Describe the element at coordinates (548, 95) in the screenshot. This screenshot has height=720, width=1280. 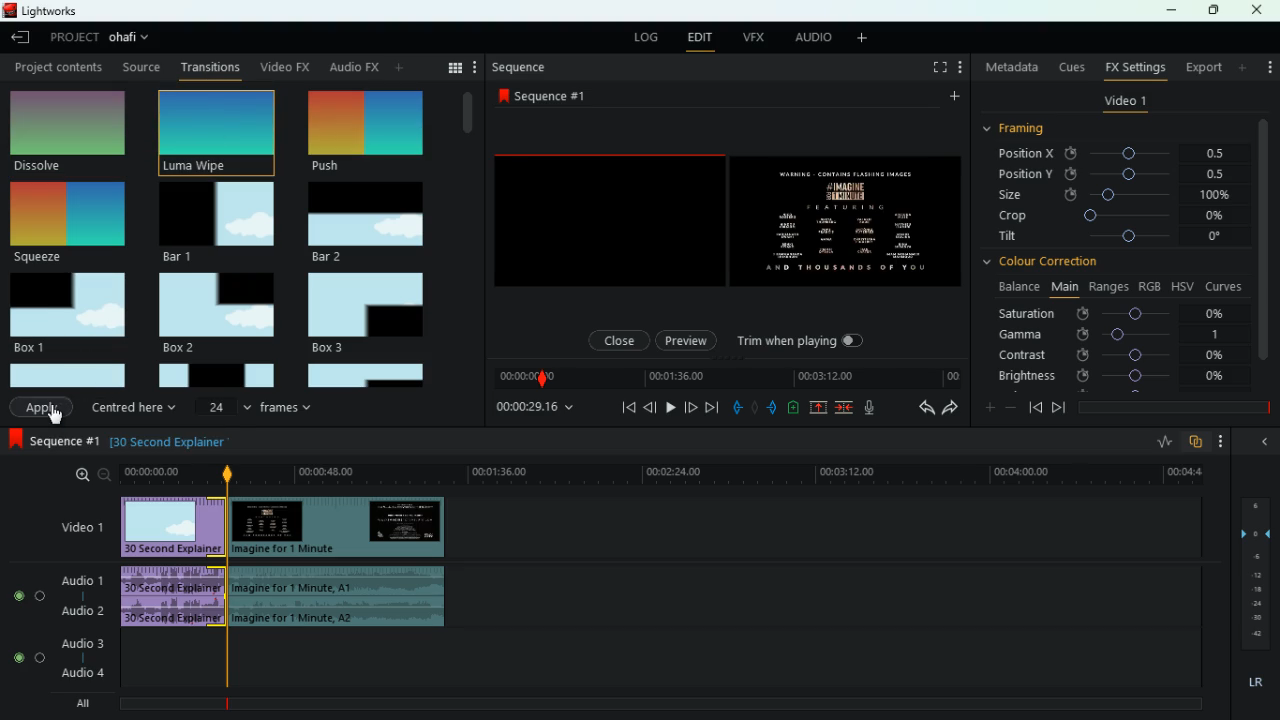
I see `sequence` at that location.